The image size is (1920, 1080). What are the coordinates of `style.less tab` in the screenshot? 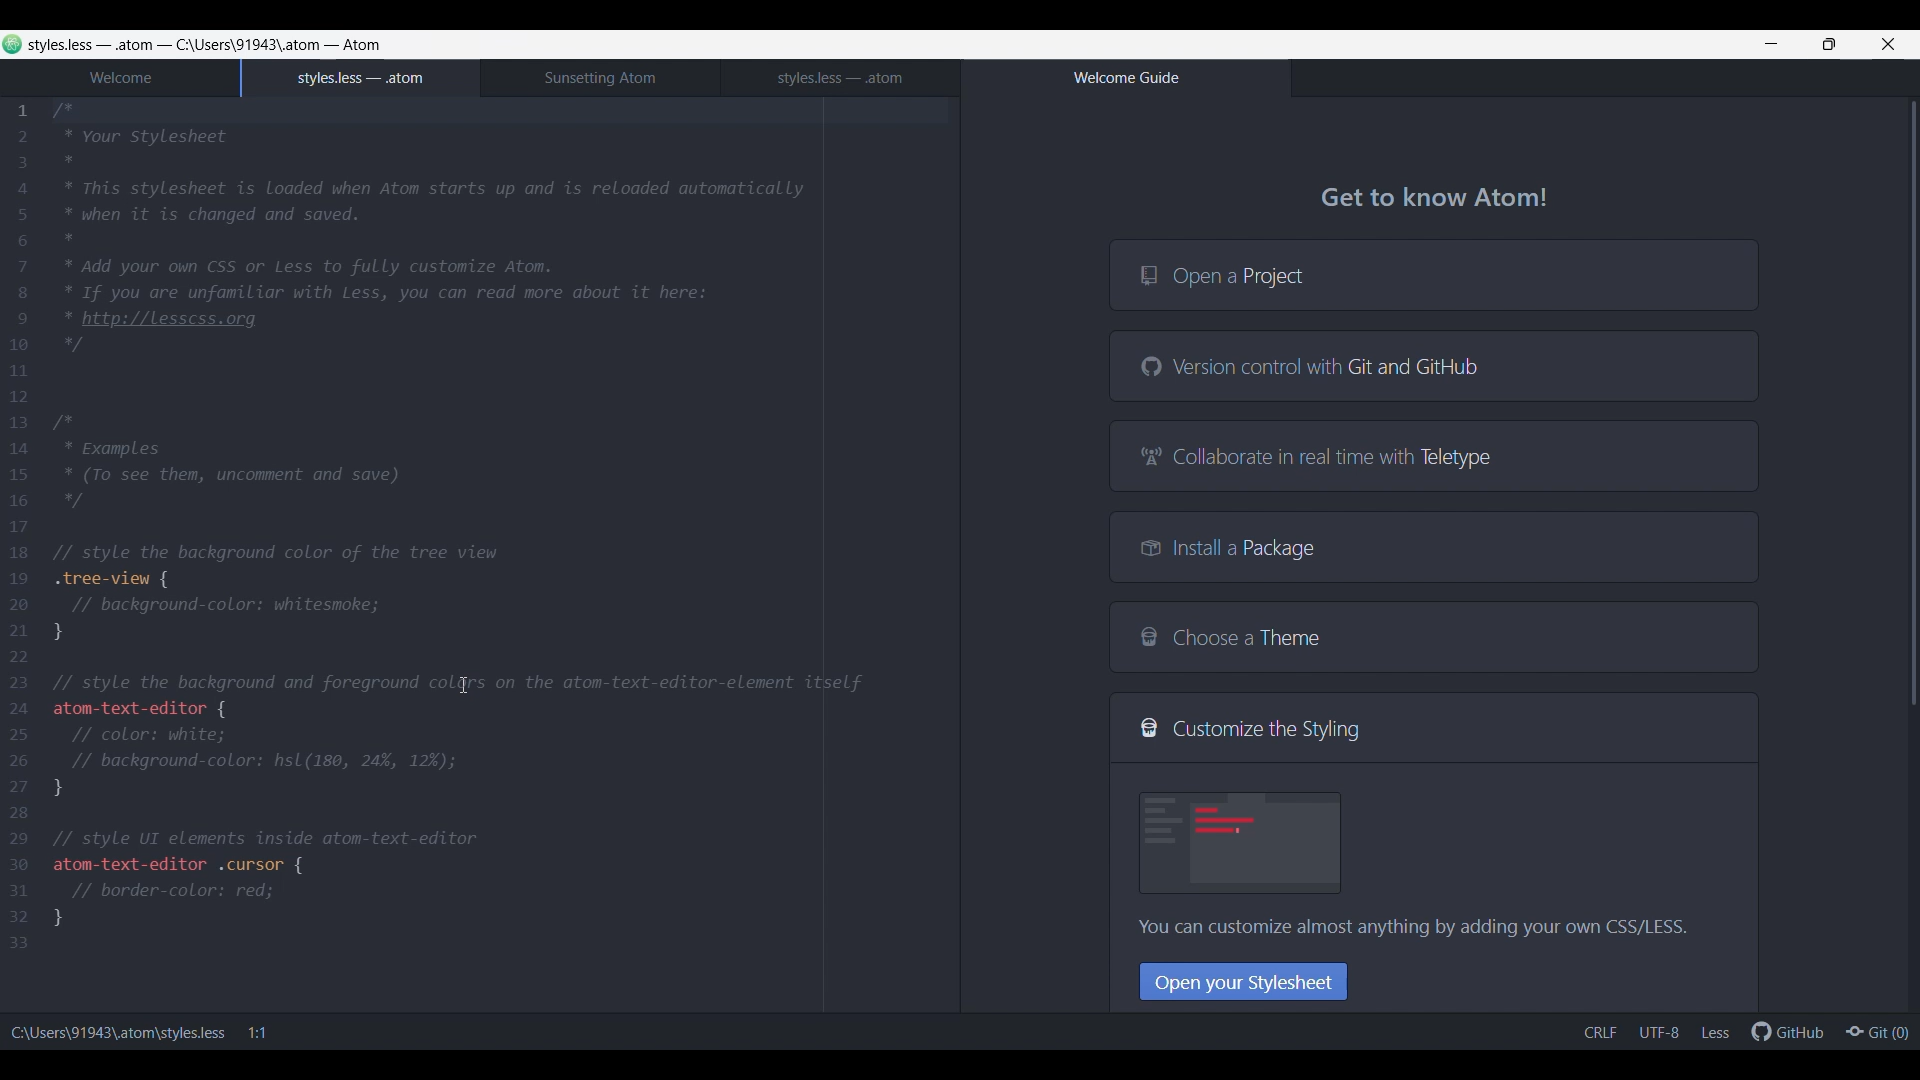 It's located at (840, 78).